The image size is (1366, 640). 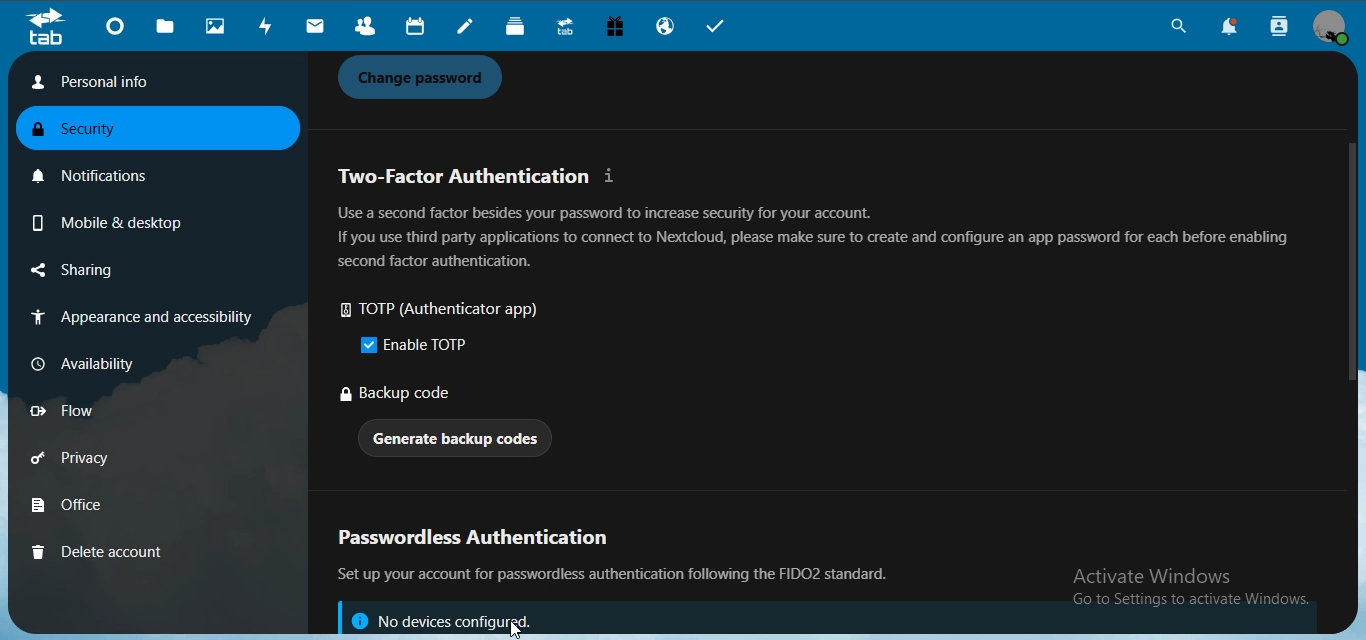 What do you see at coordinates (480, 176) in the screenshot?
I see `two-factor authentication` at bounding box center [480, 176].